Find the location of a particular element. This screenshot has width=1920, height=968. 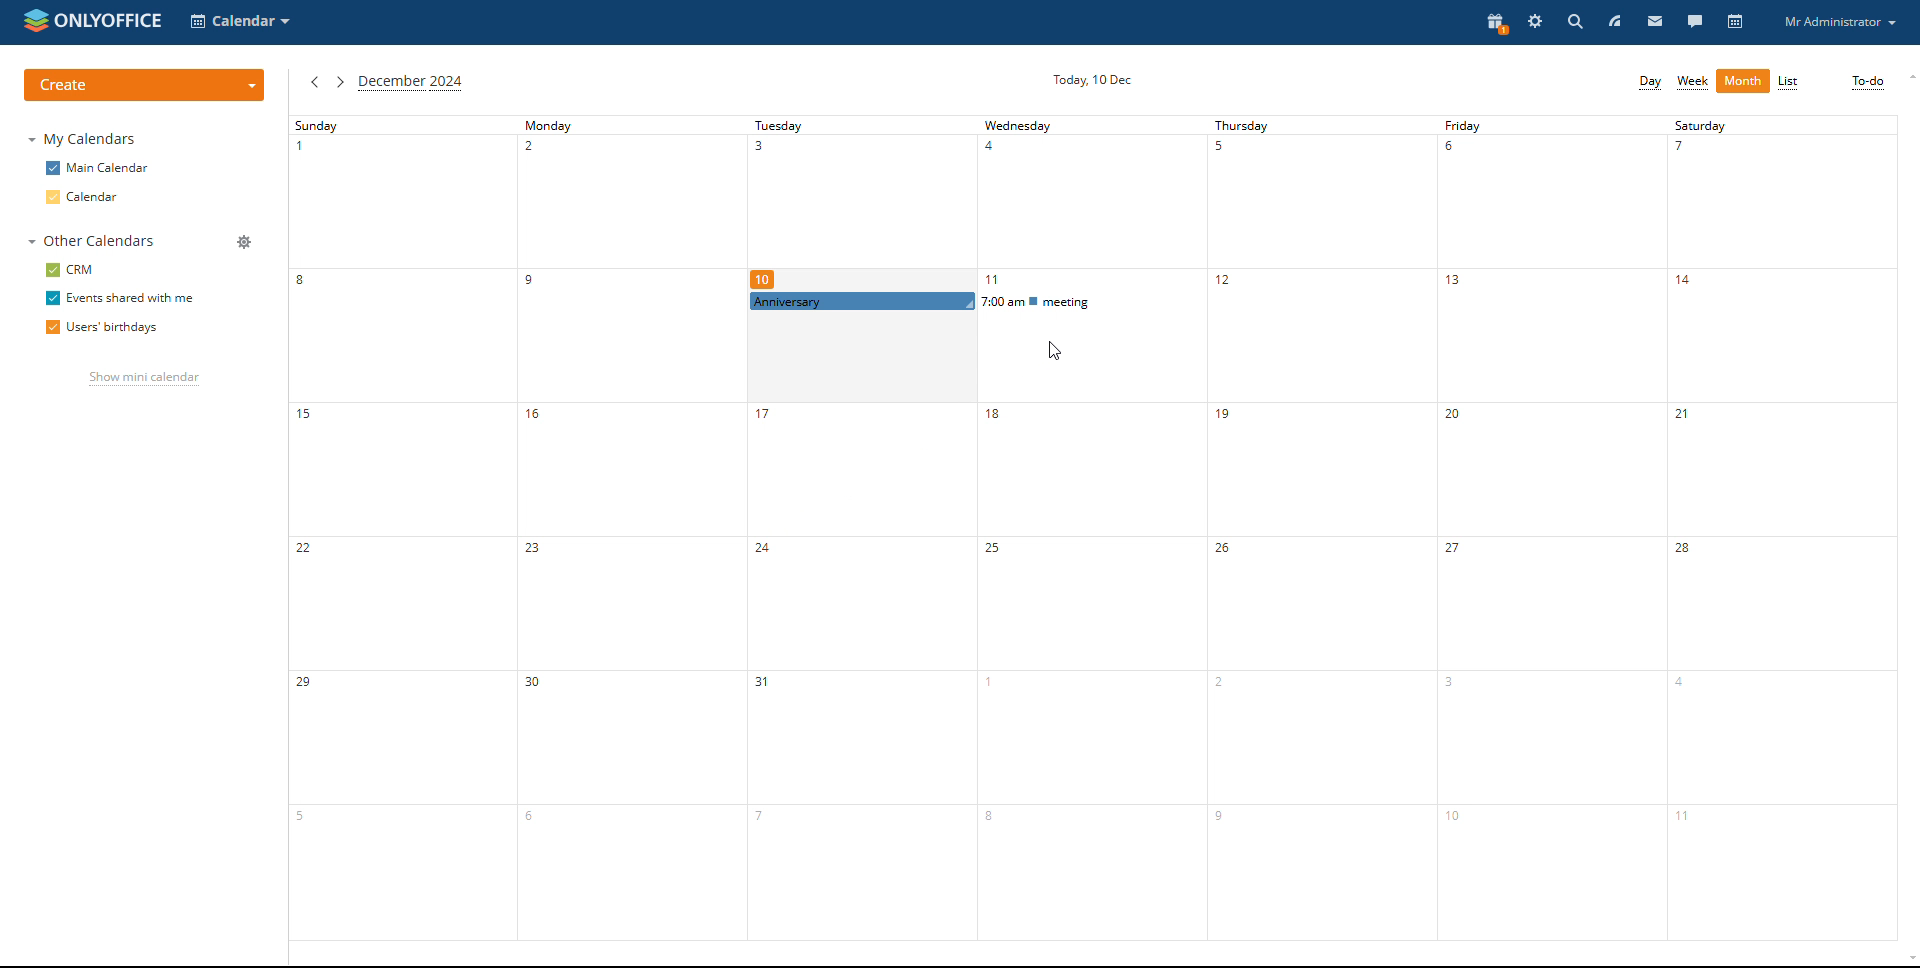

monday is located at coordinates (631, 528).